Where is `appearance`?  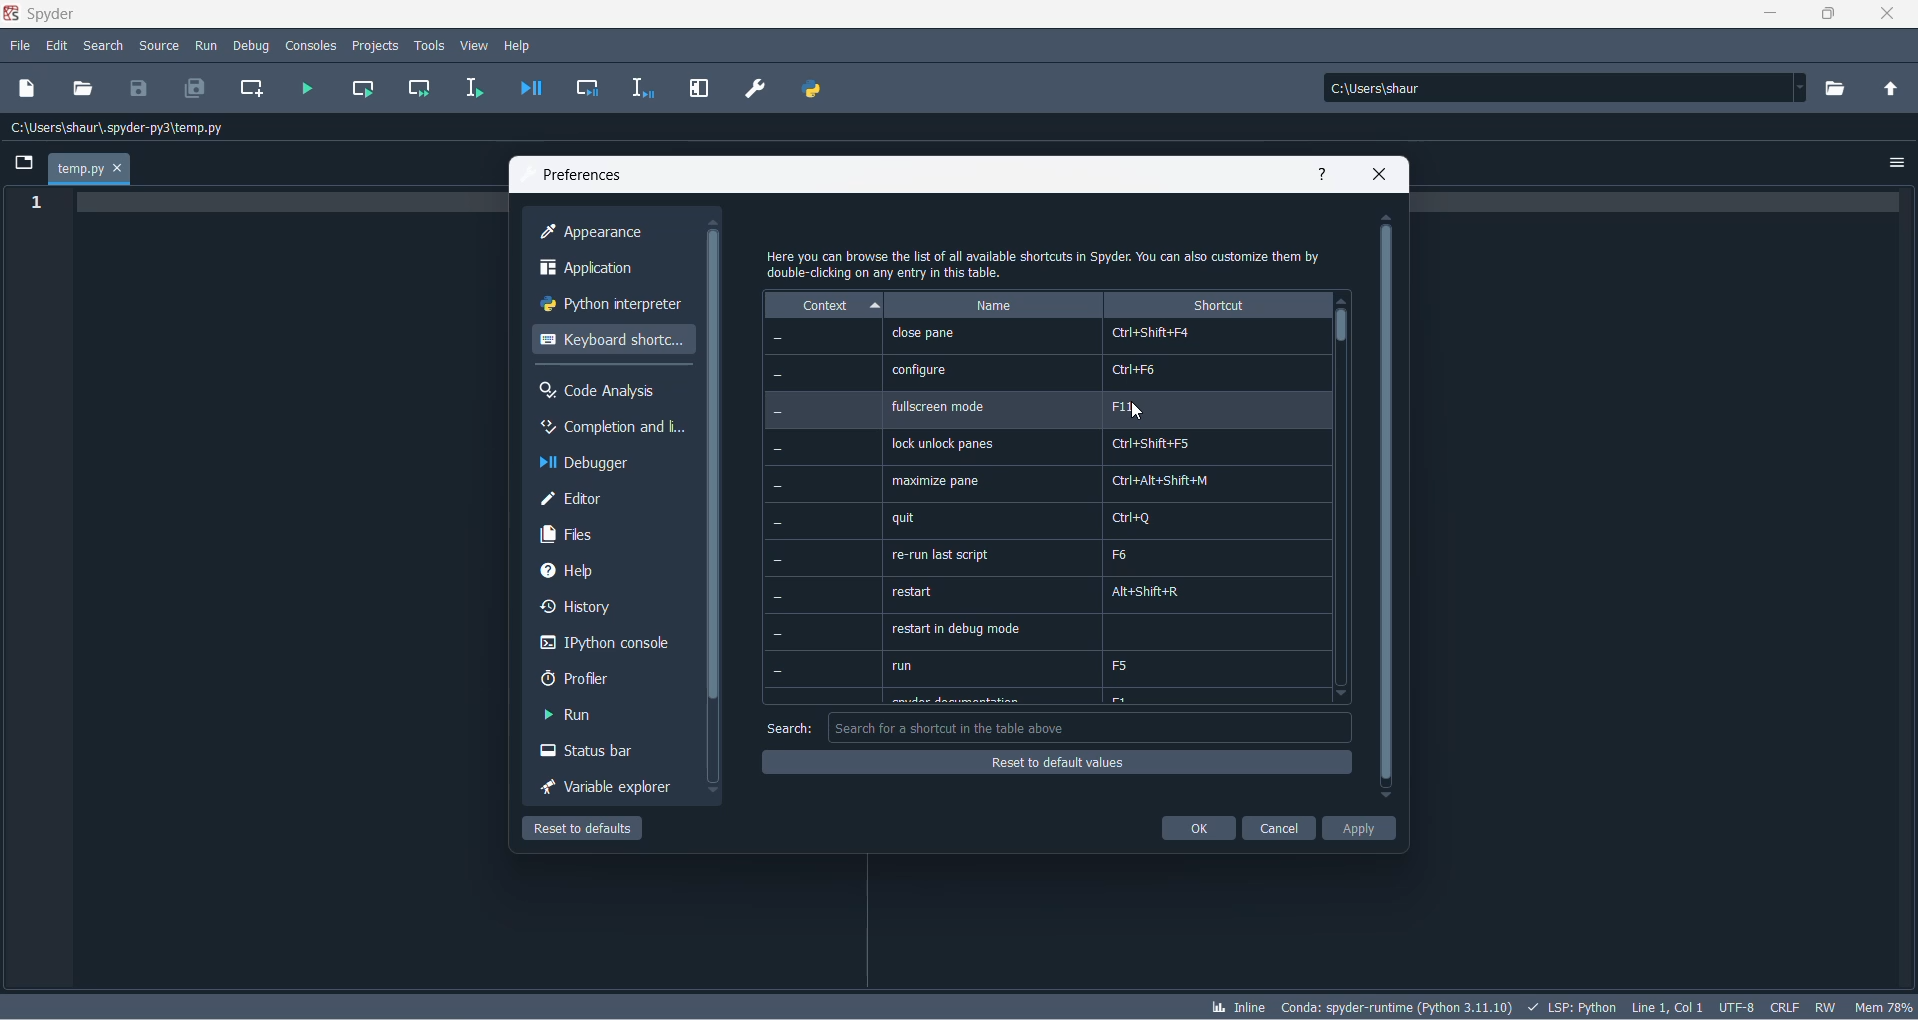
appearance is located at coordinates (616, 233).